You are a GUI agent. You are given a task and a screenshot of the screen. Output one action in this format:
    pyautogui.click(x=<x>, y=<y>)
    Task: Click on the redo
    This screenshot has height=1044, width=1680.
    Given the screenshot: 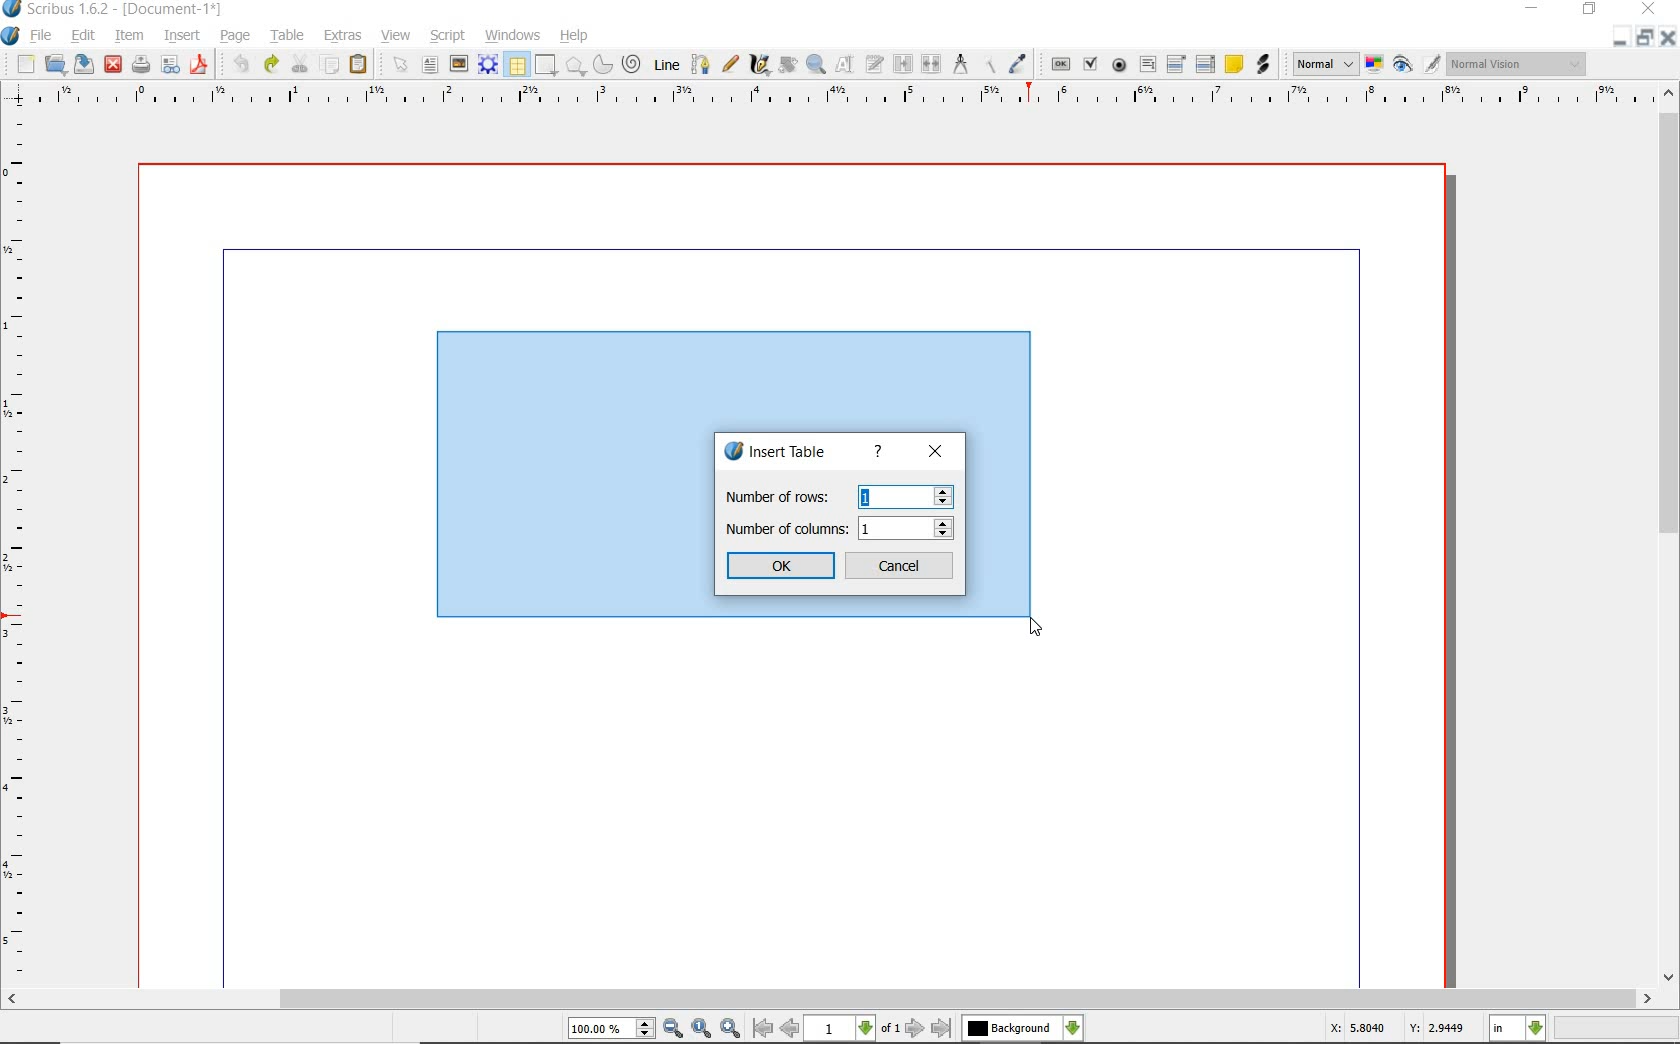 What is the action you would take?
    pyautogui.click(x=270, y=63)
    